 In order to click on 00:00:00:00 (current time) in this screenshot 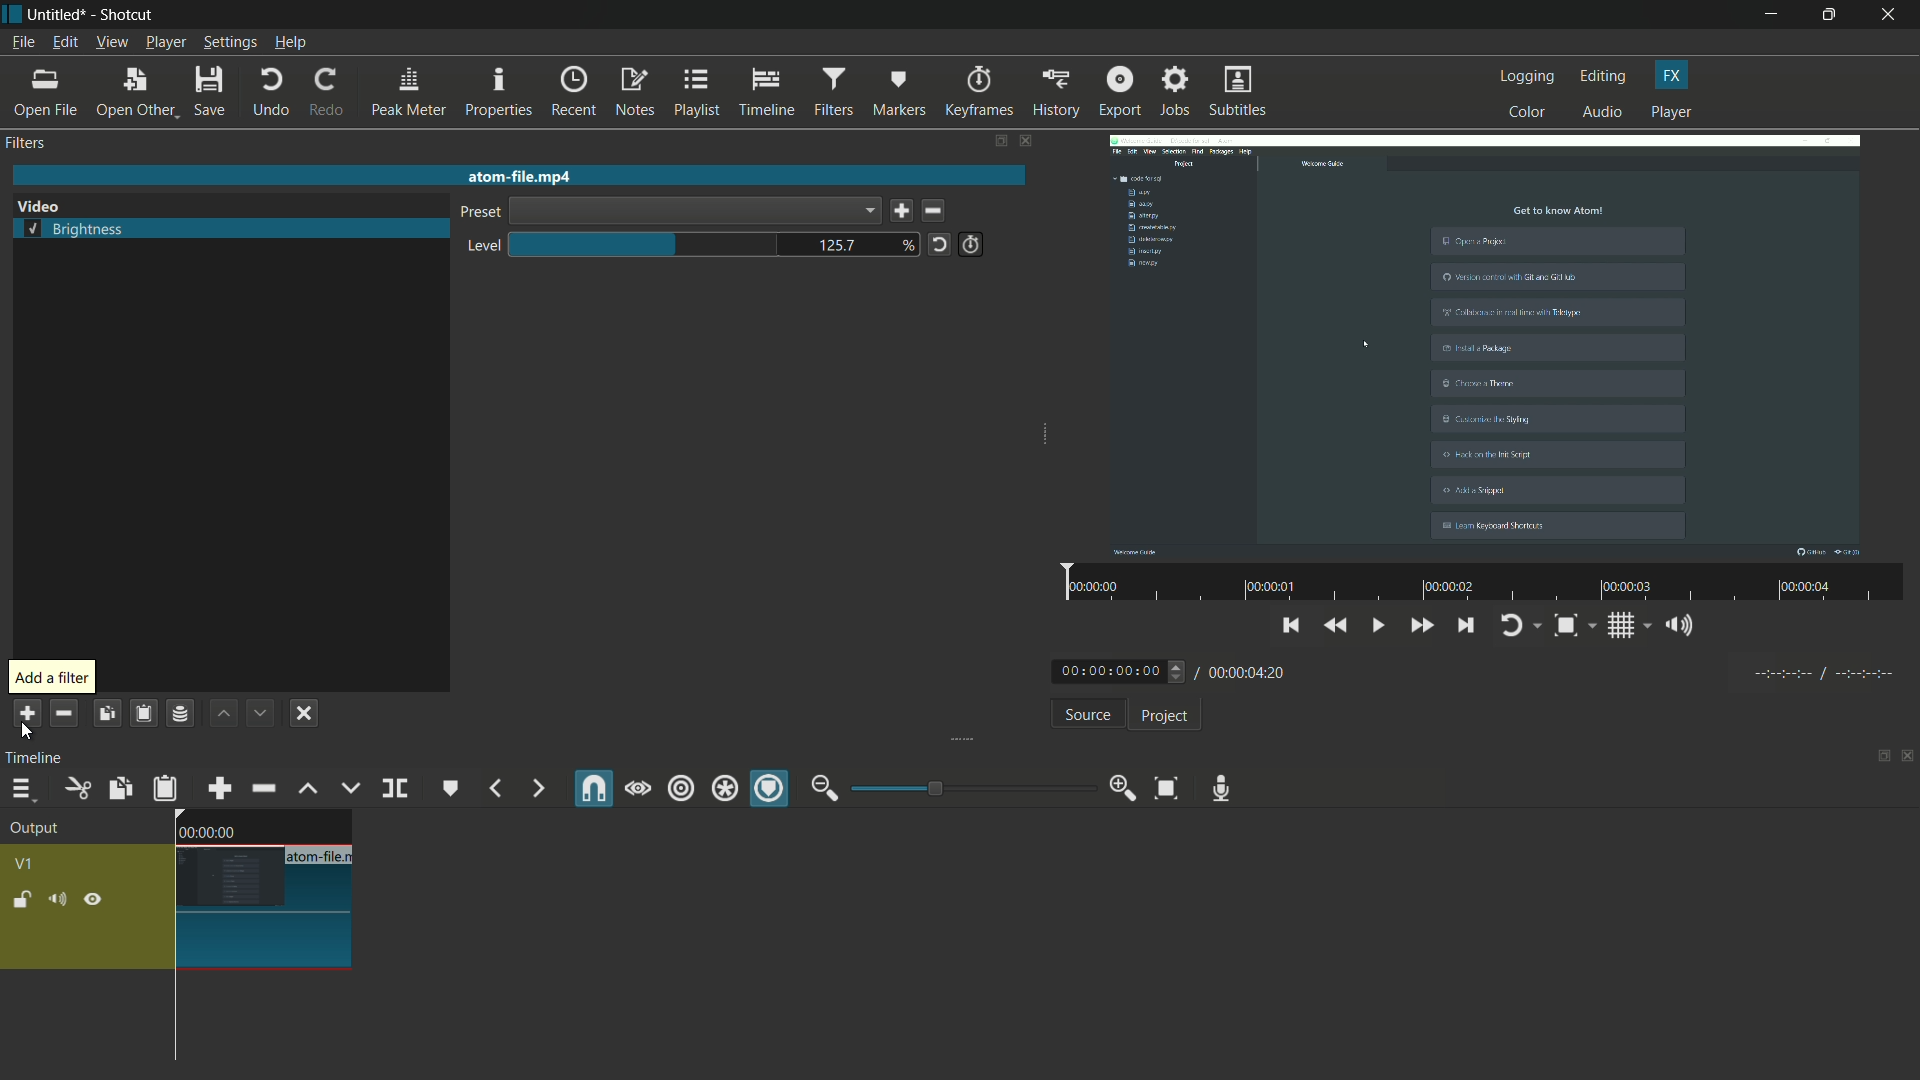, I will do `click(1121, 670)`.